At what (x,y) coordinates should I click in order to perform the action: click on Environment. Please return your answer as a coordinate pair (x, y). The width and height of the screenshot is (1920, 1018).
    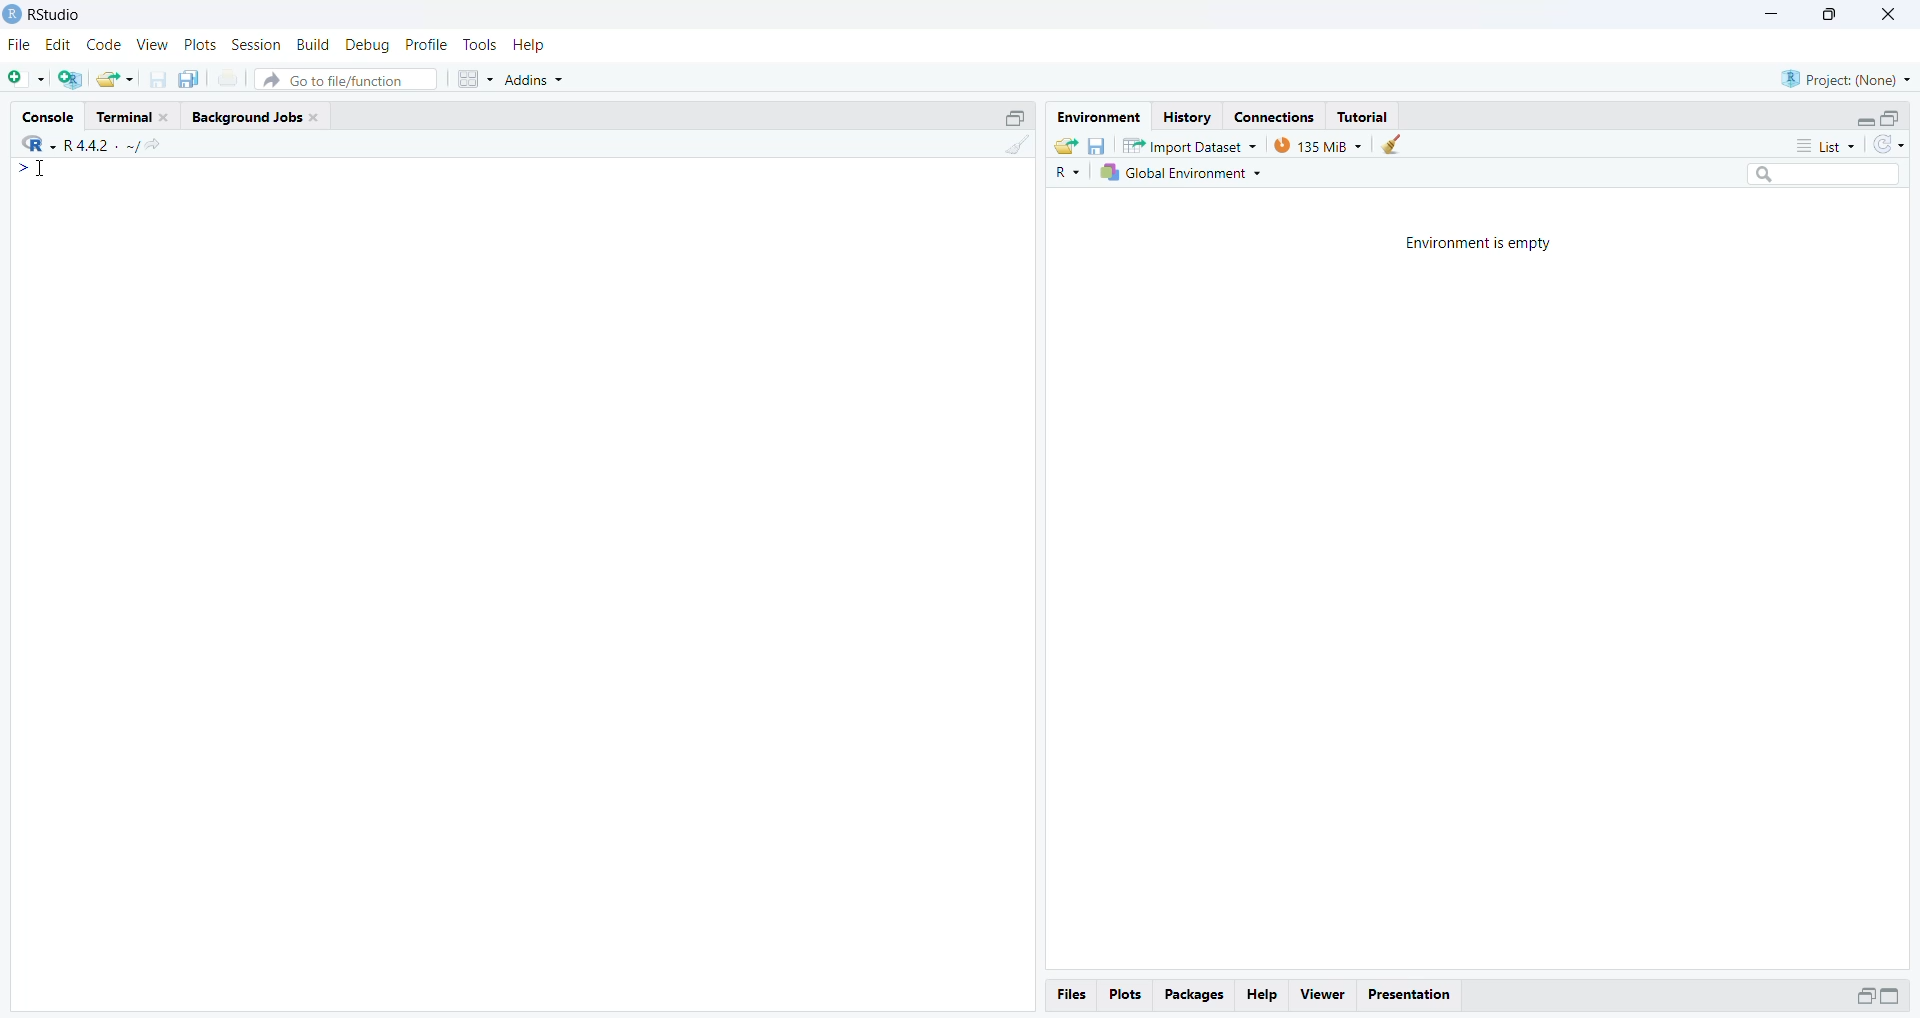
    Looking at the image, I should click on (1098, 117).